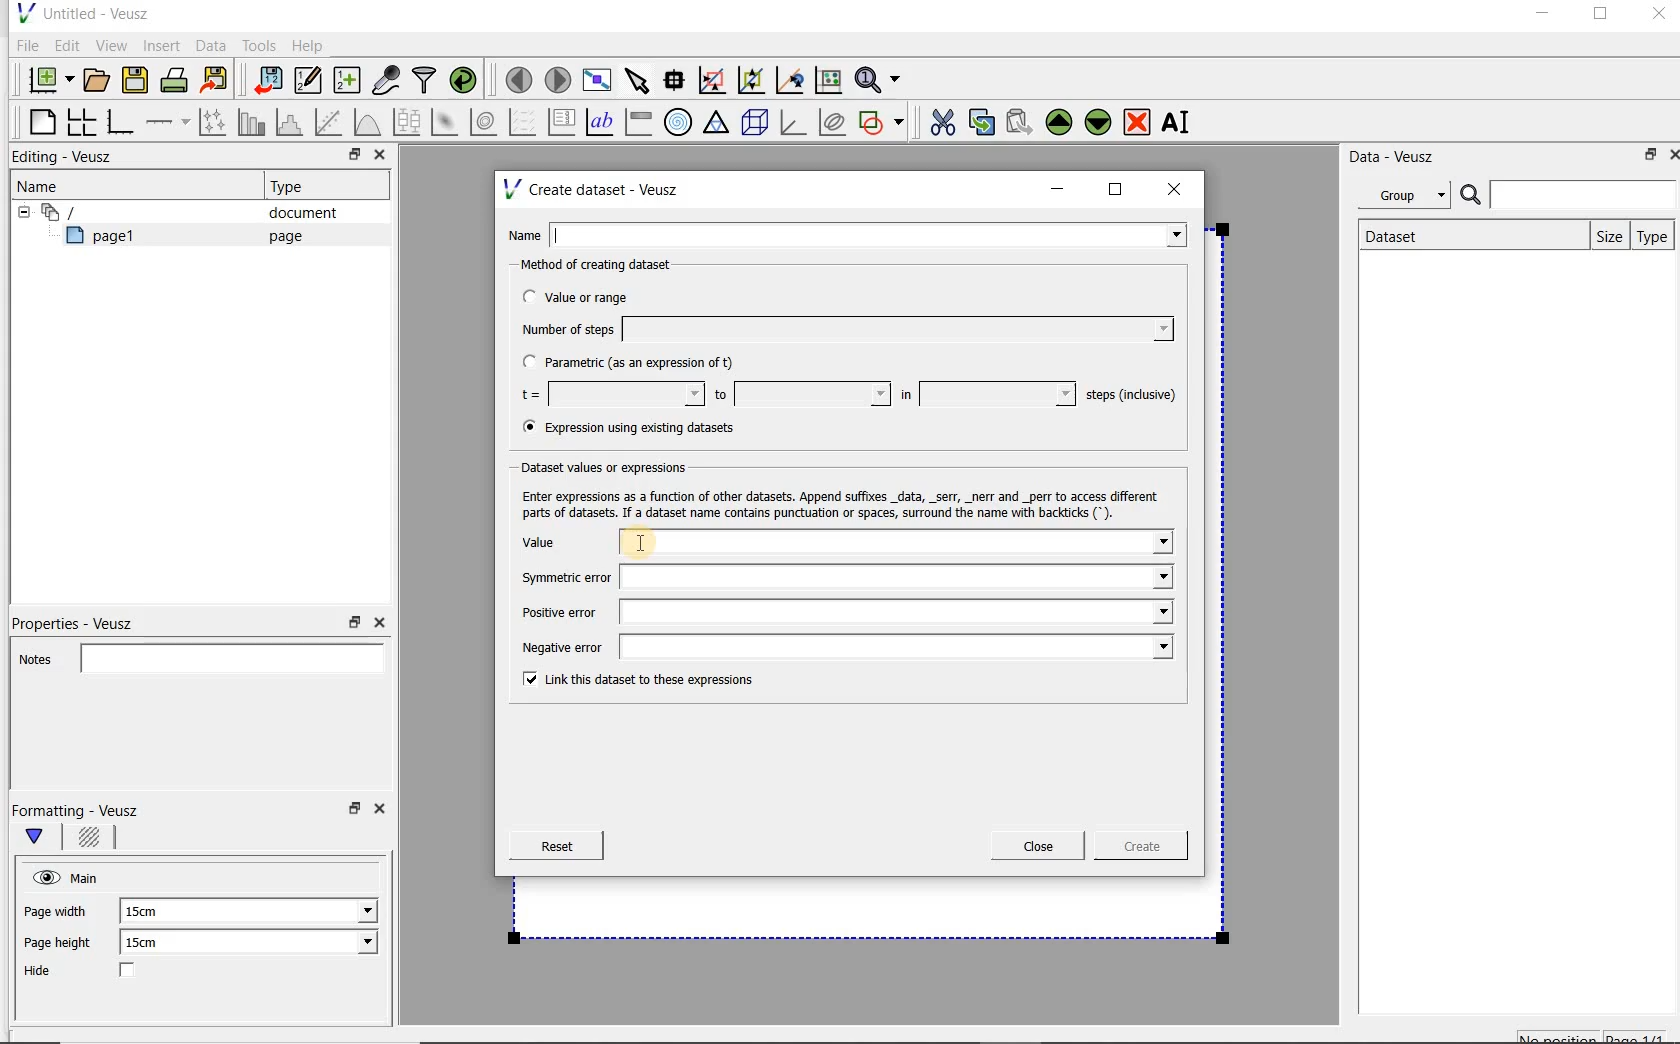 The width and height of the screenshot is (1680, 1044). What do you see at coordinates (94, 212) in the screenshot?
I see `Document widget` at bounding box center [94, 212].